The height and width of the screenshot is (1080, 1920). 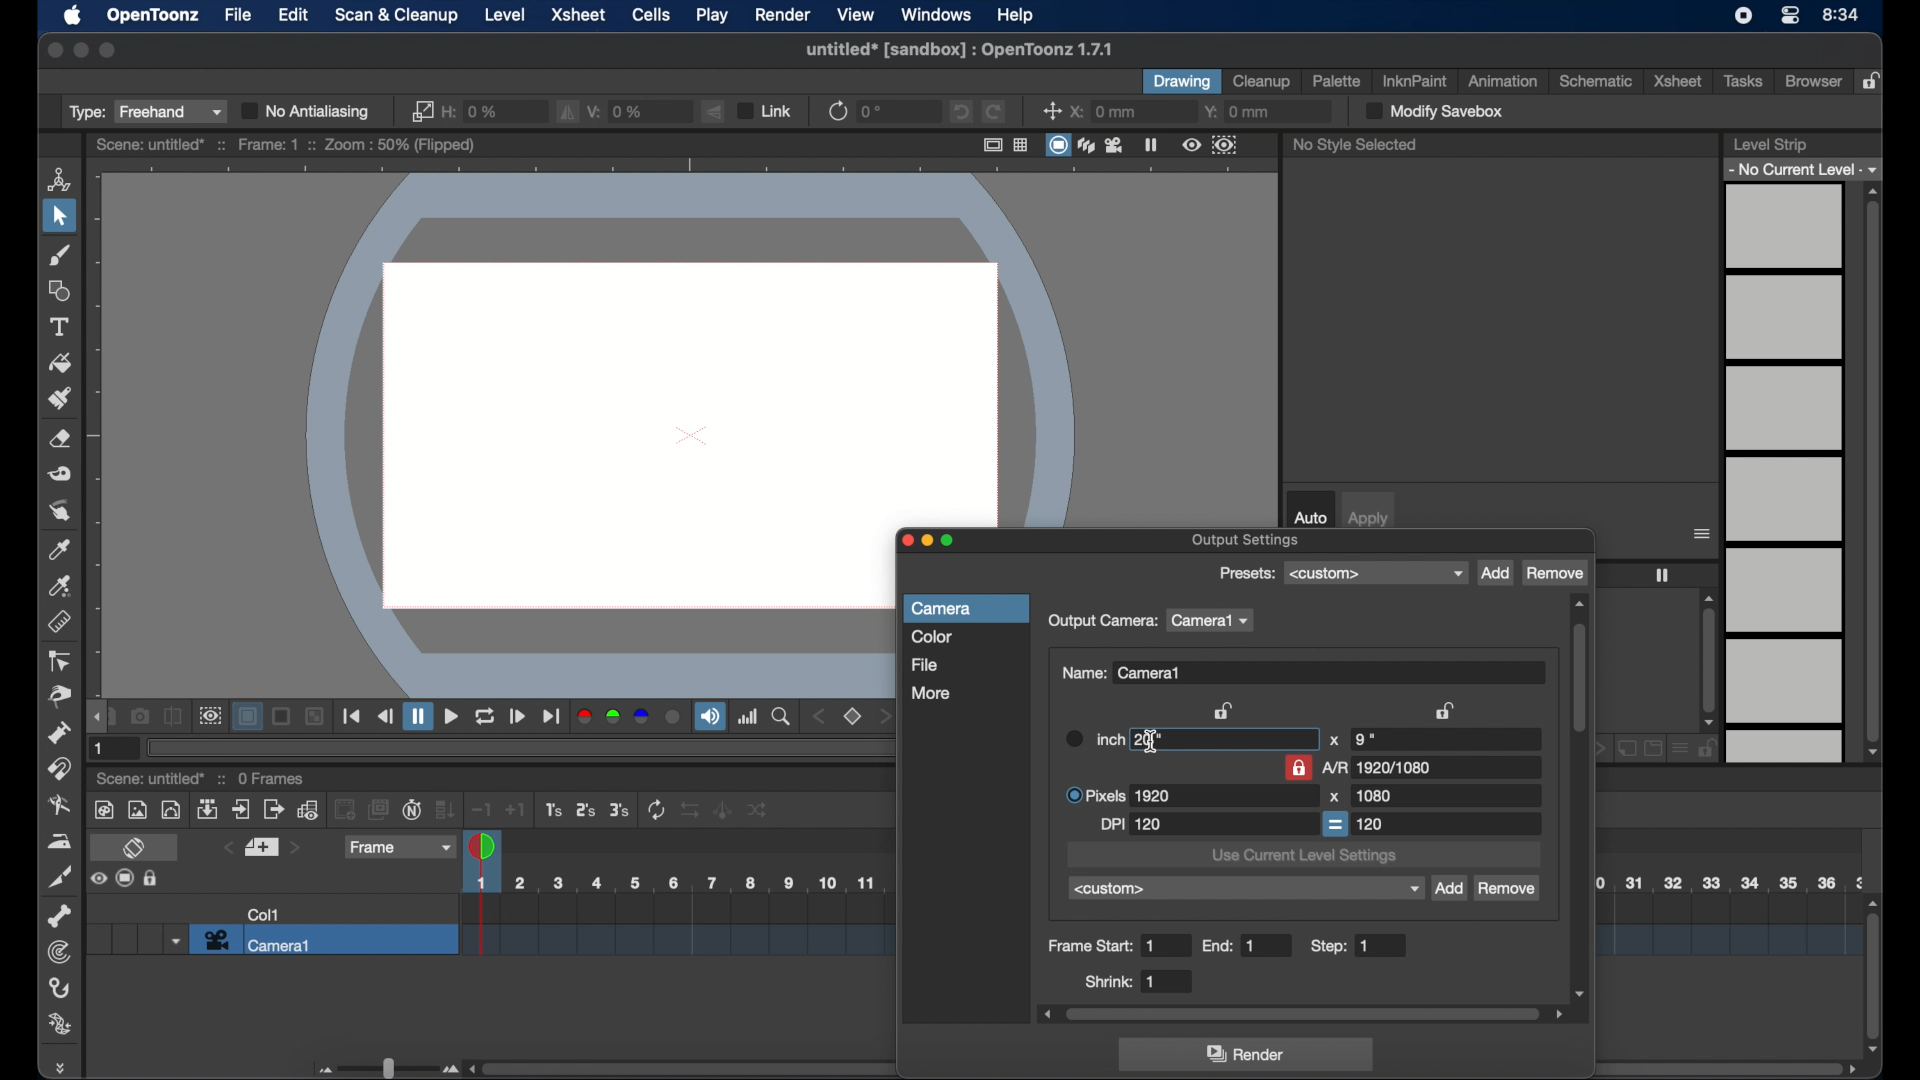 I want to click on render, so click(x=781, y=15).